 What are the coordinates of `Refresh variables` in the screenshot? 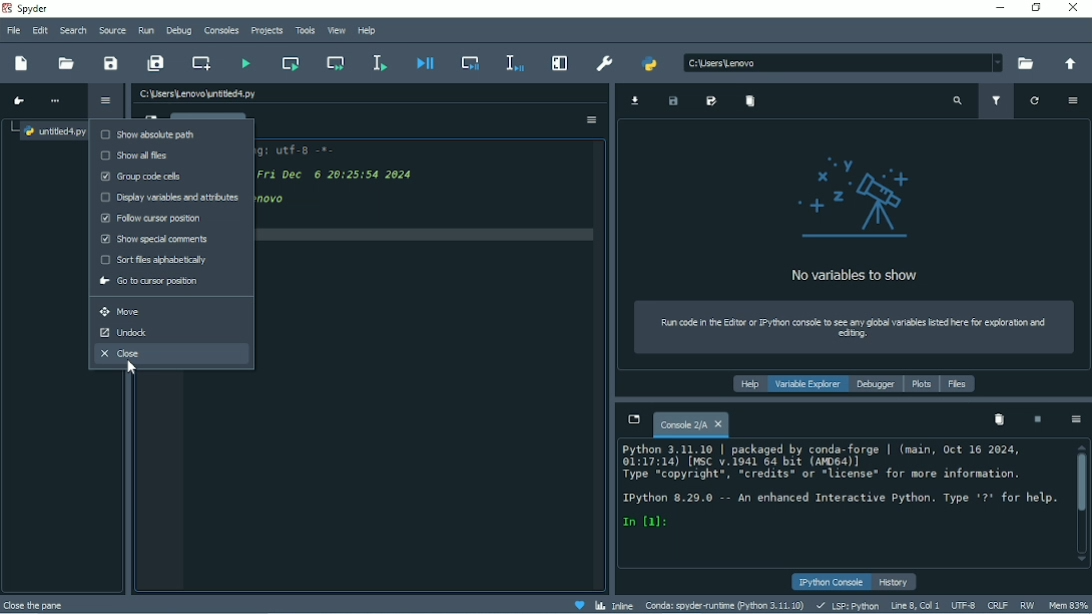 It's located at (1035, 102).